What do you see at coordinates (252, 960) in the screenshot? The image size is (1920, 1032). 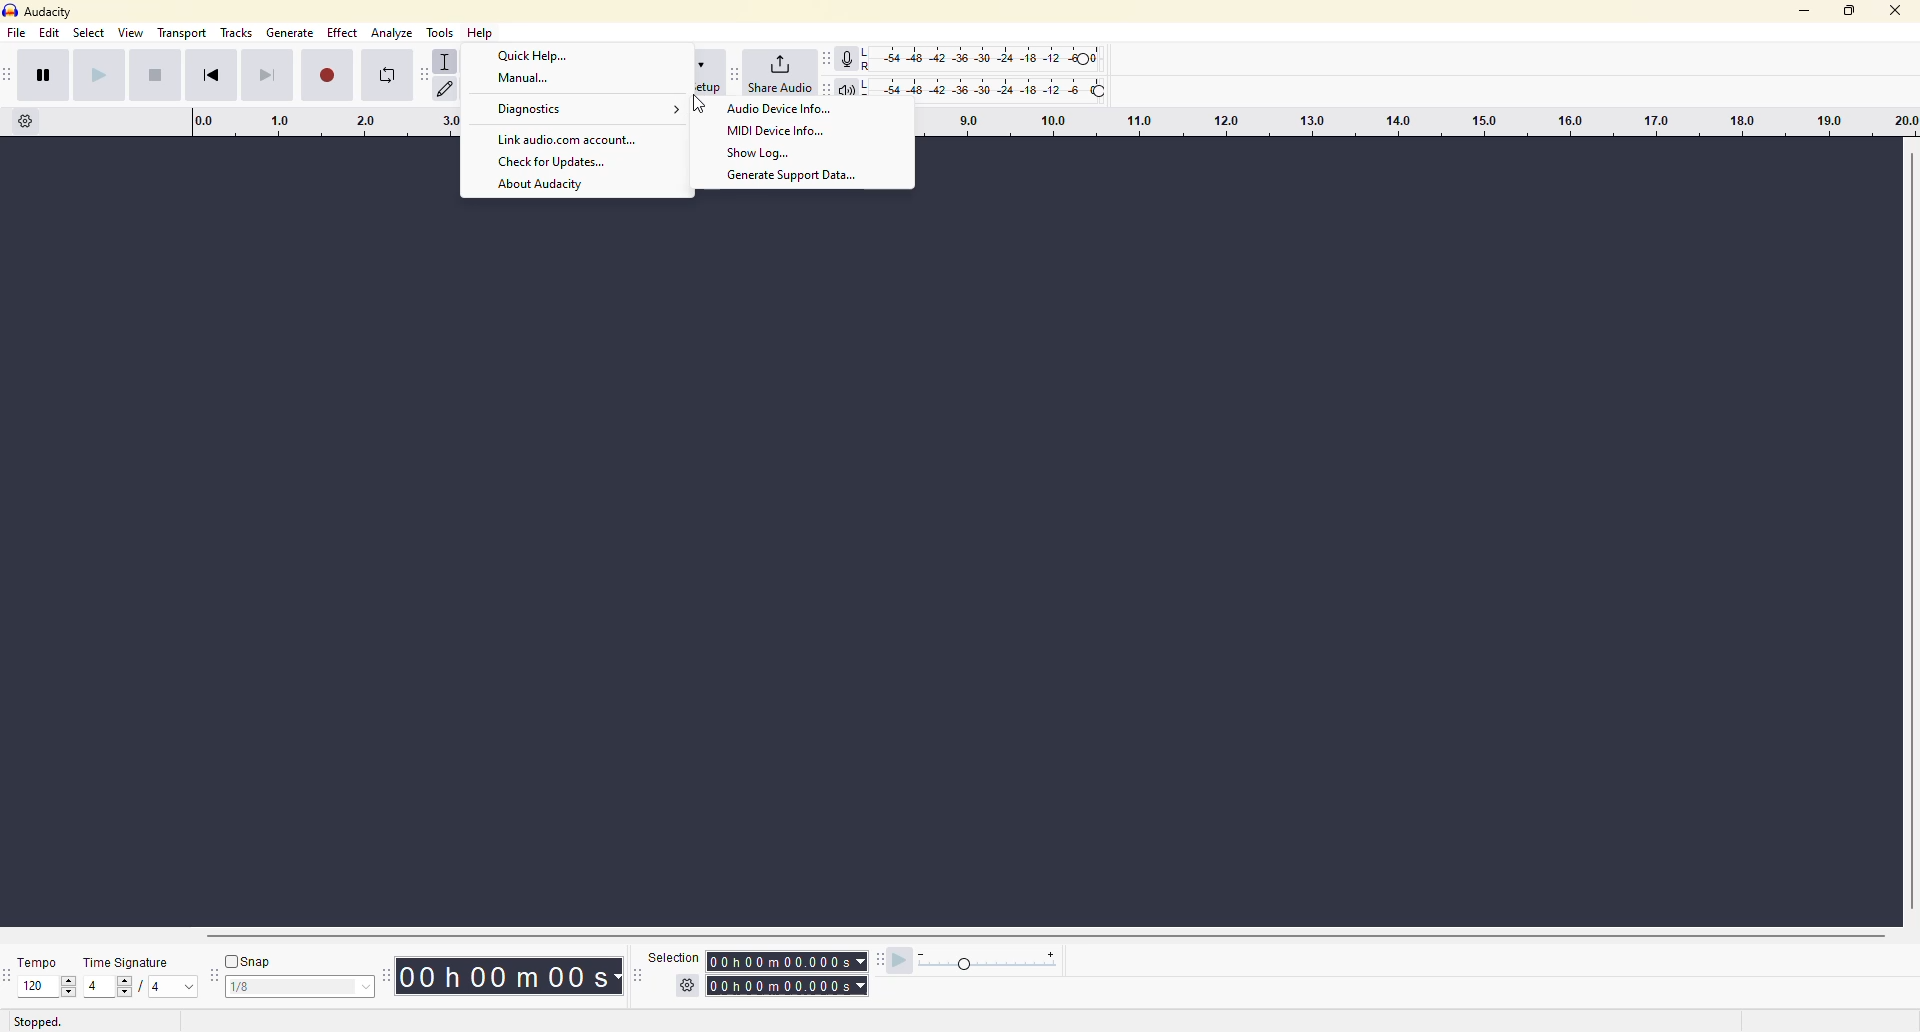 I see `snap` at bounding box center [252, 960].